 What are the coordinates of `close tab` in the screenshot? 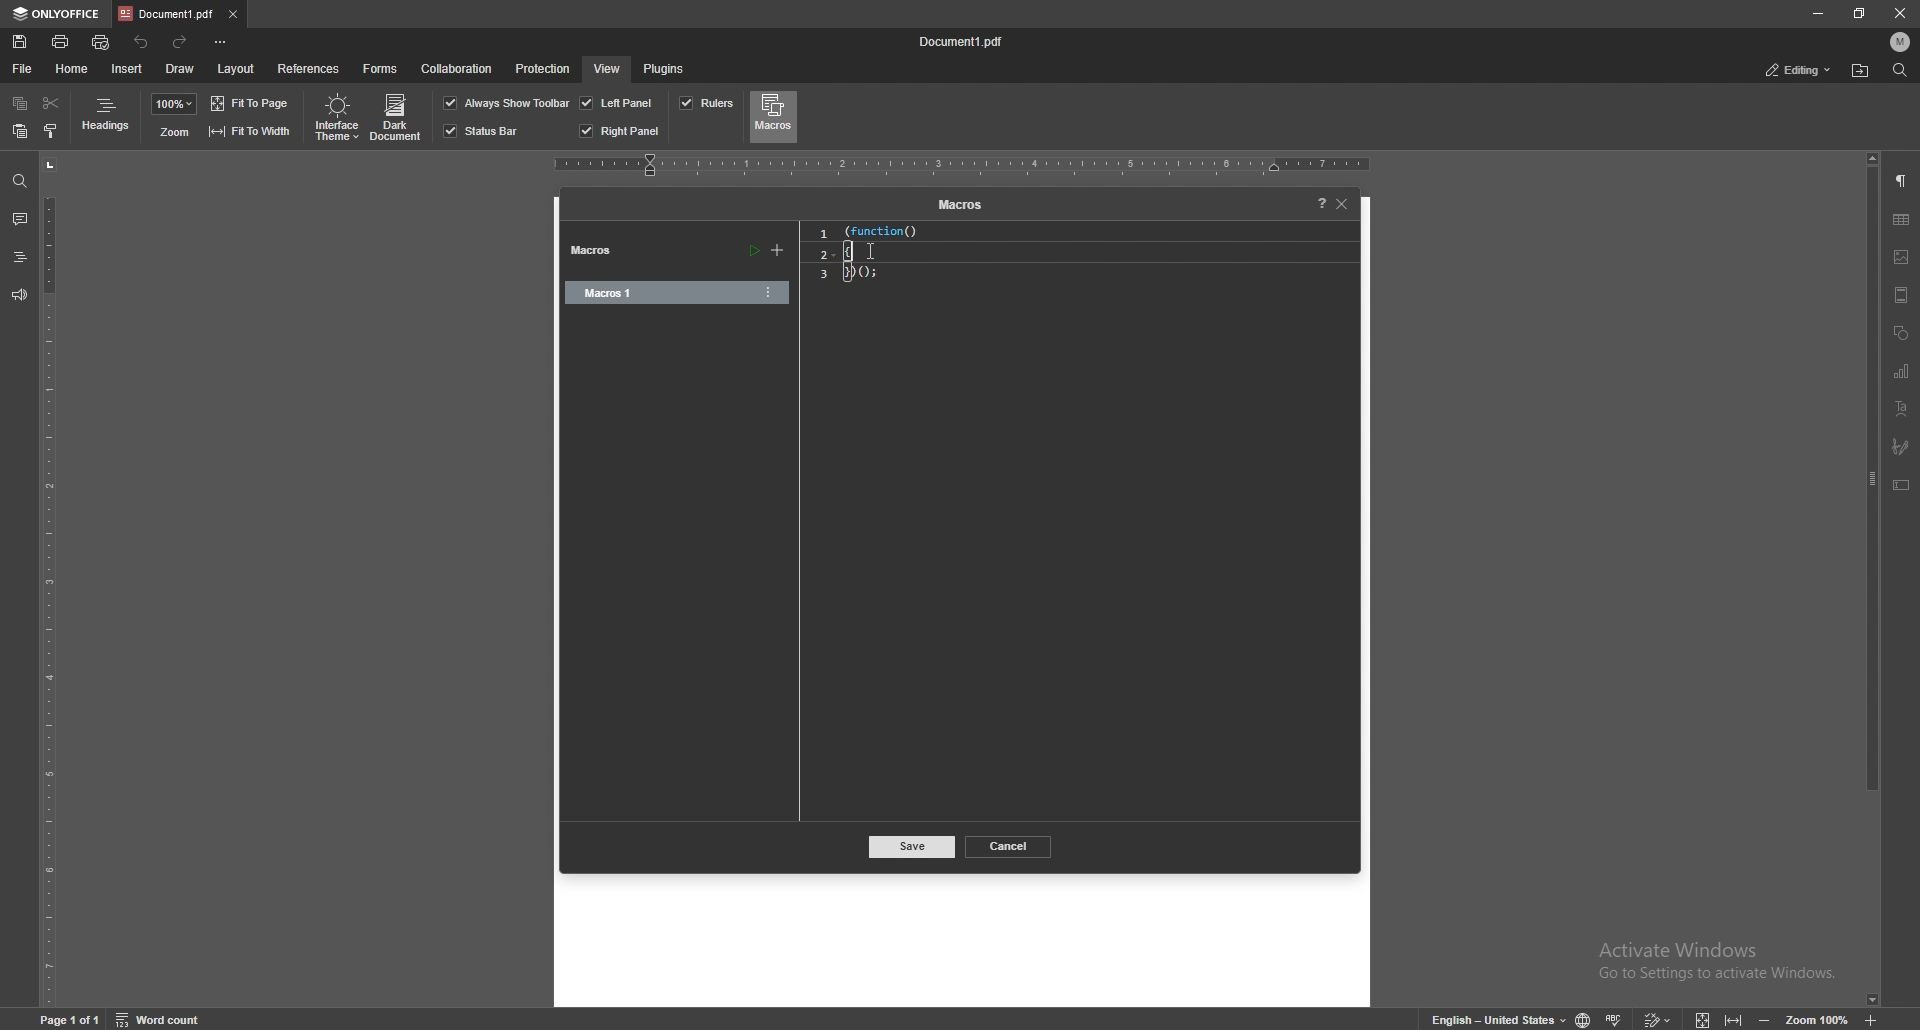 It's located at (232, 13).